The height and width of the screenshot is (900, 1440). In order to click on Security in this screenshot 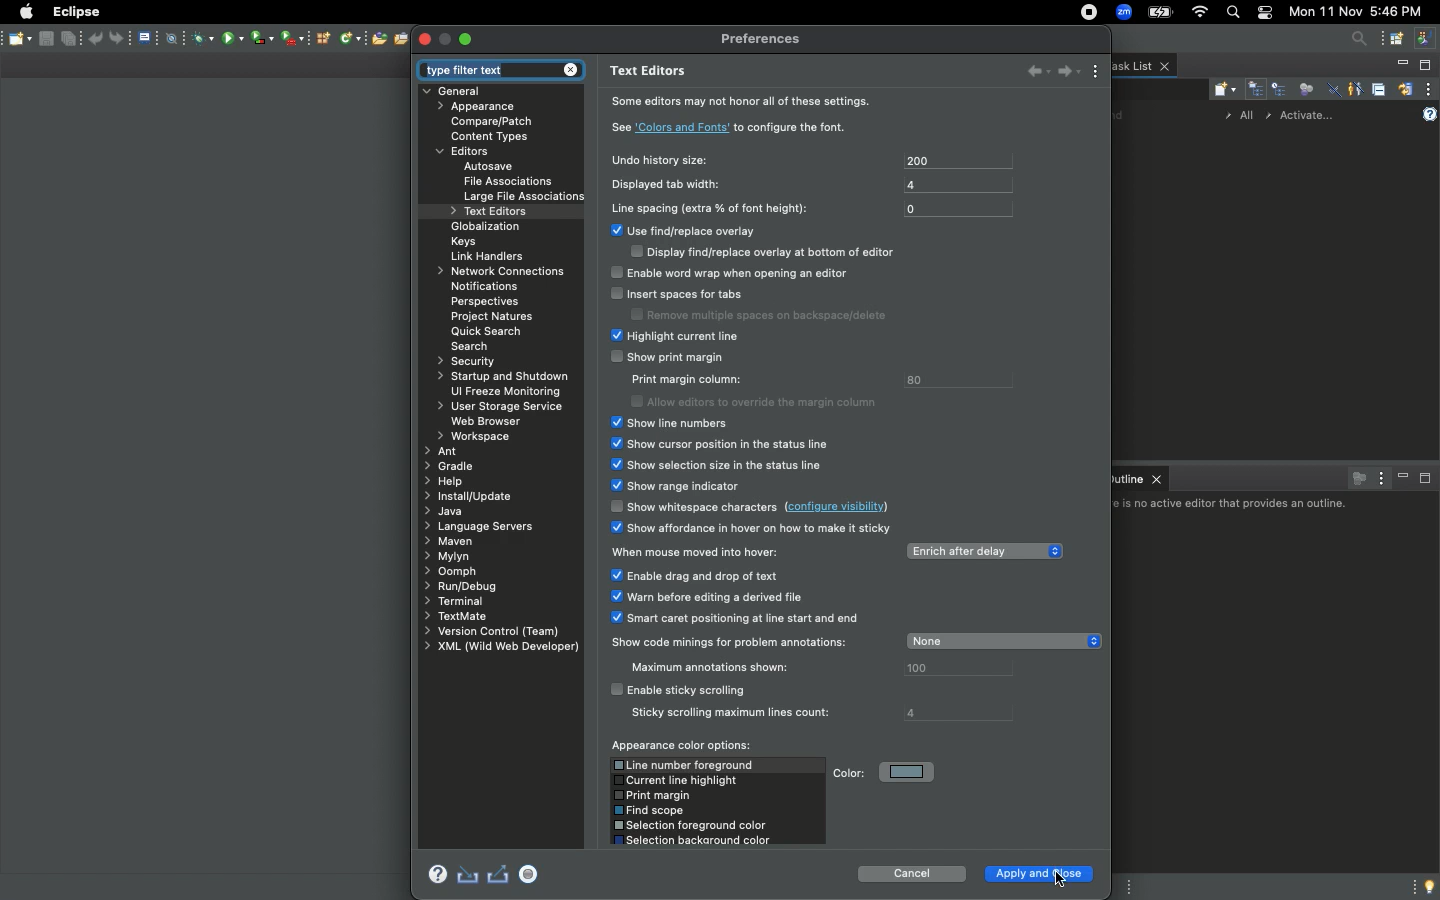, I will do `click(468, 361)`.